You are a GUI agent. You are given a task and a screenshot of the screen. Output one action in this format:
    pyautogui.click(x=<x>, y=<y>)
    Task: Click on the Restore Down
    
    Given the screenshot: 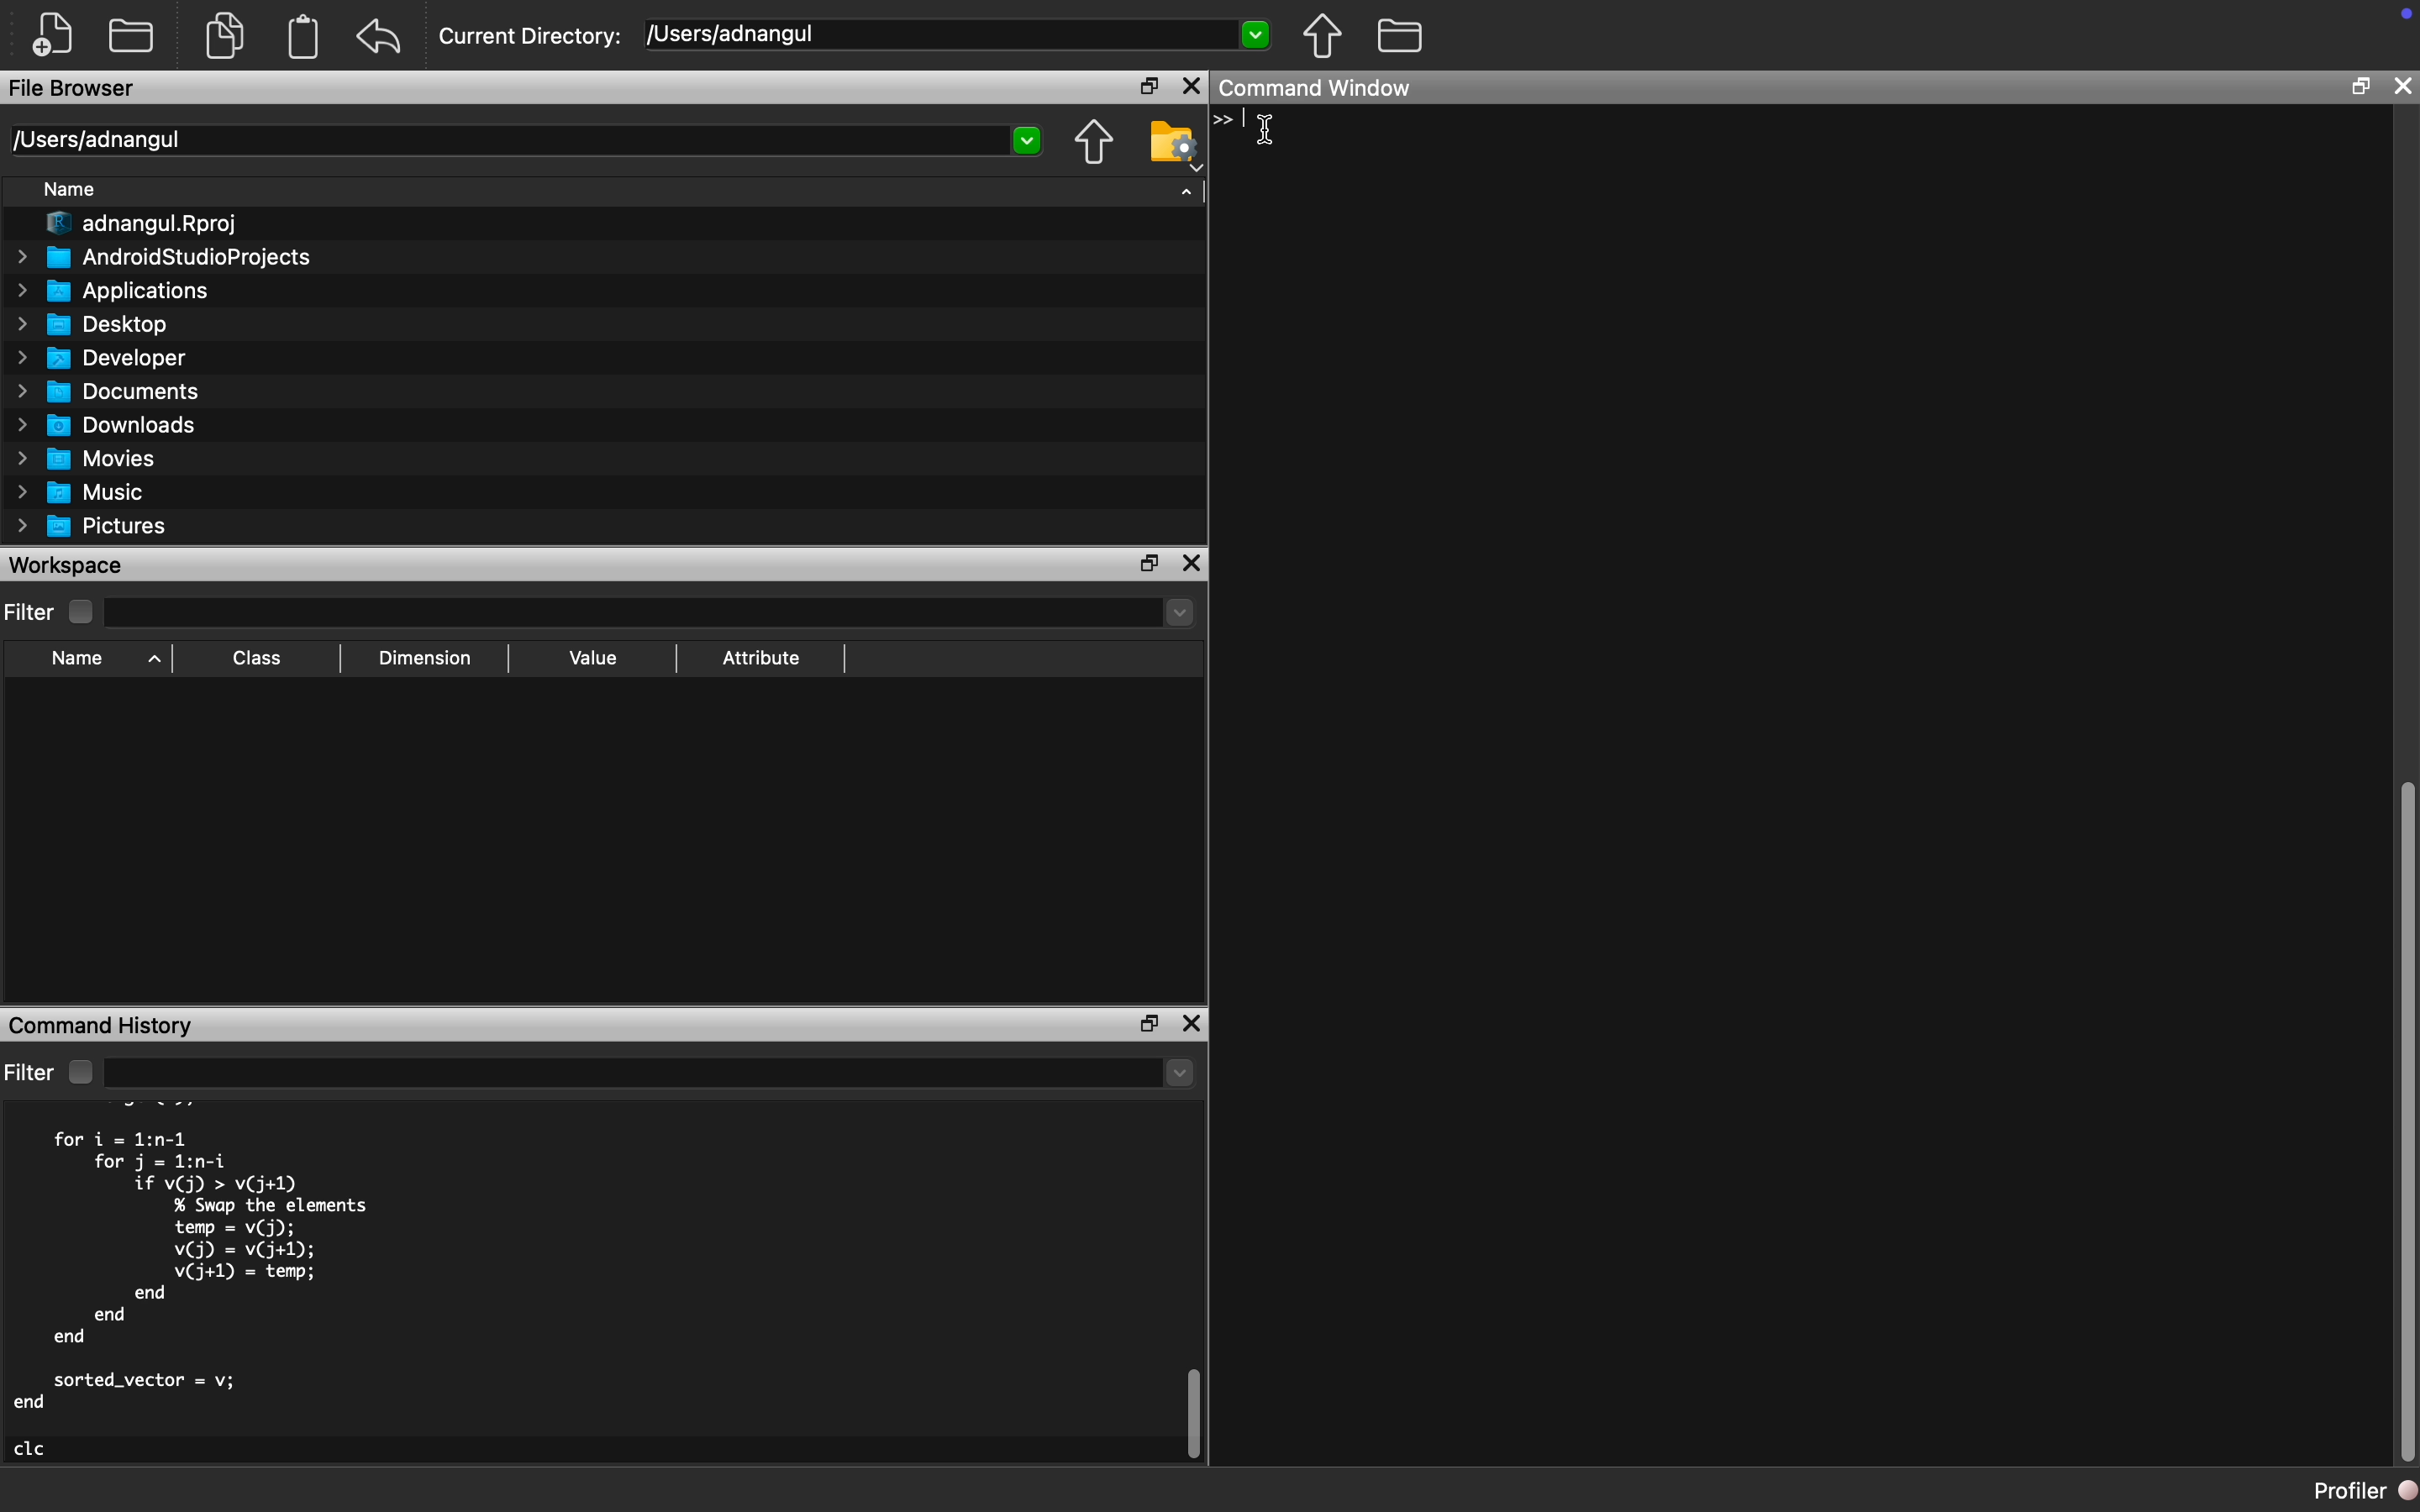 What is the action you would take?
    pyautogui.click(x=2358, y=87)
    